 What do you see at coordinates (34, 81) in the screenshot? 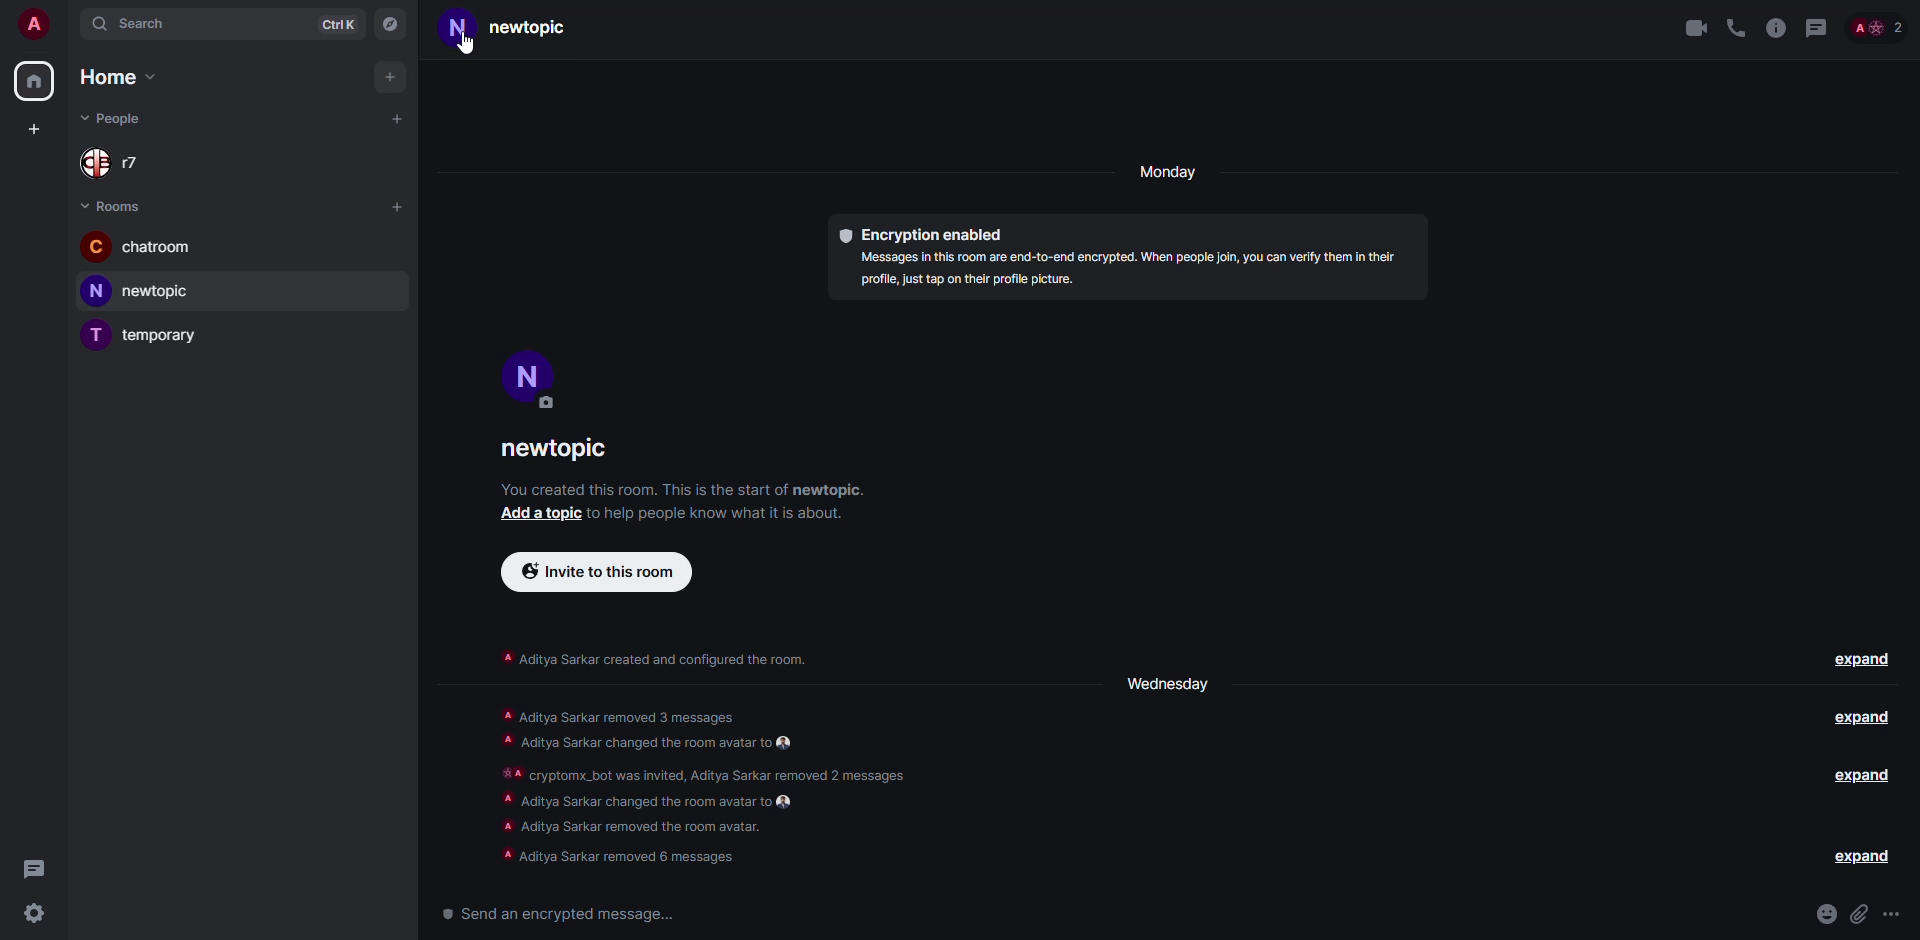
I see `home` at bounding box center [34, 81].